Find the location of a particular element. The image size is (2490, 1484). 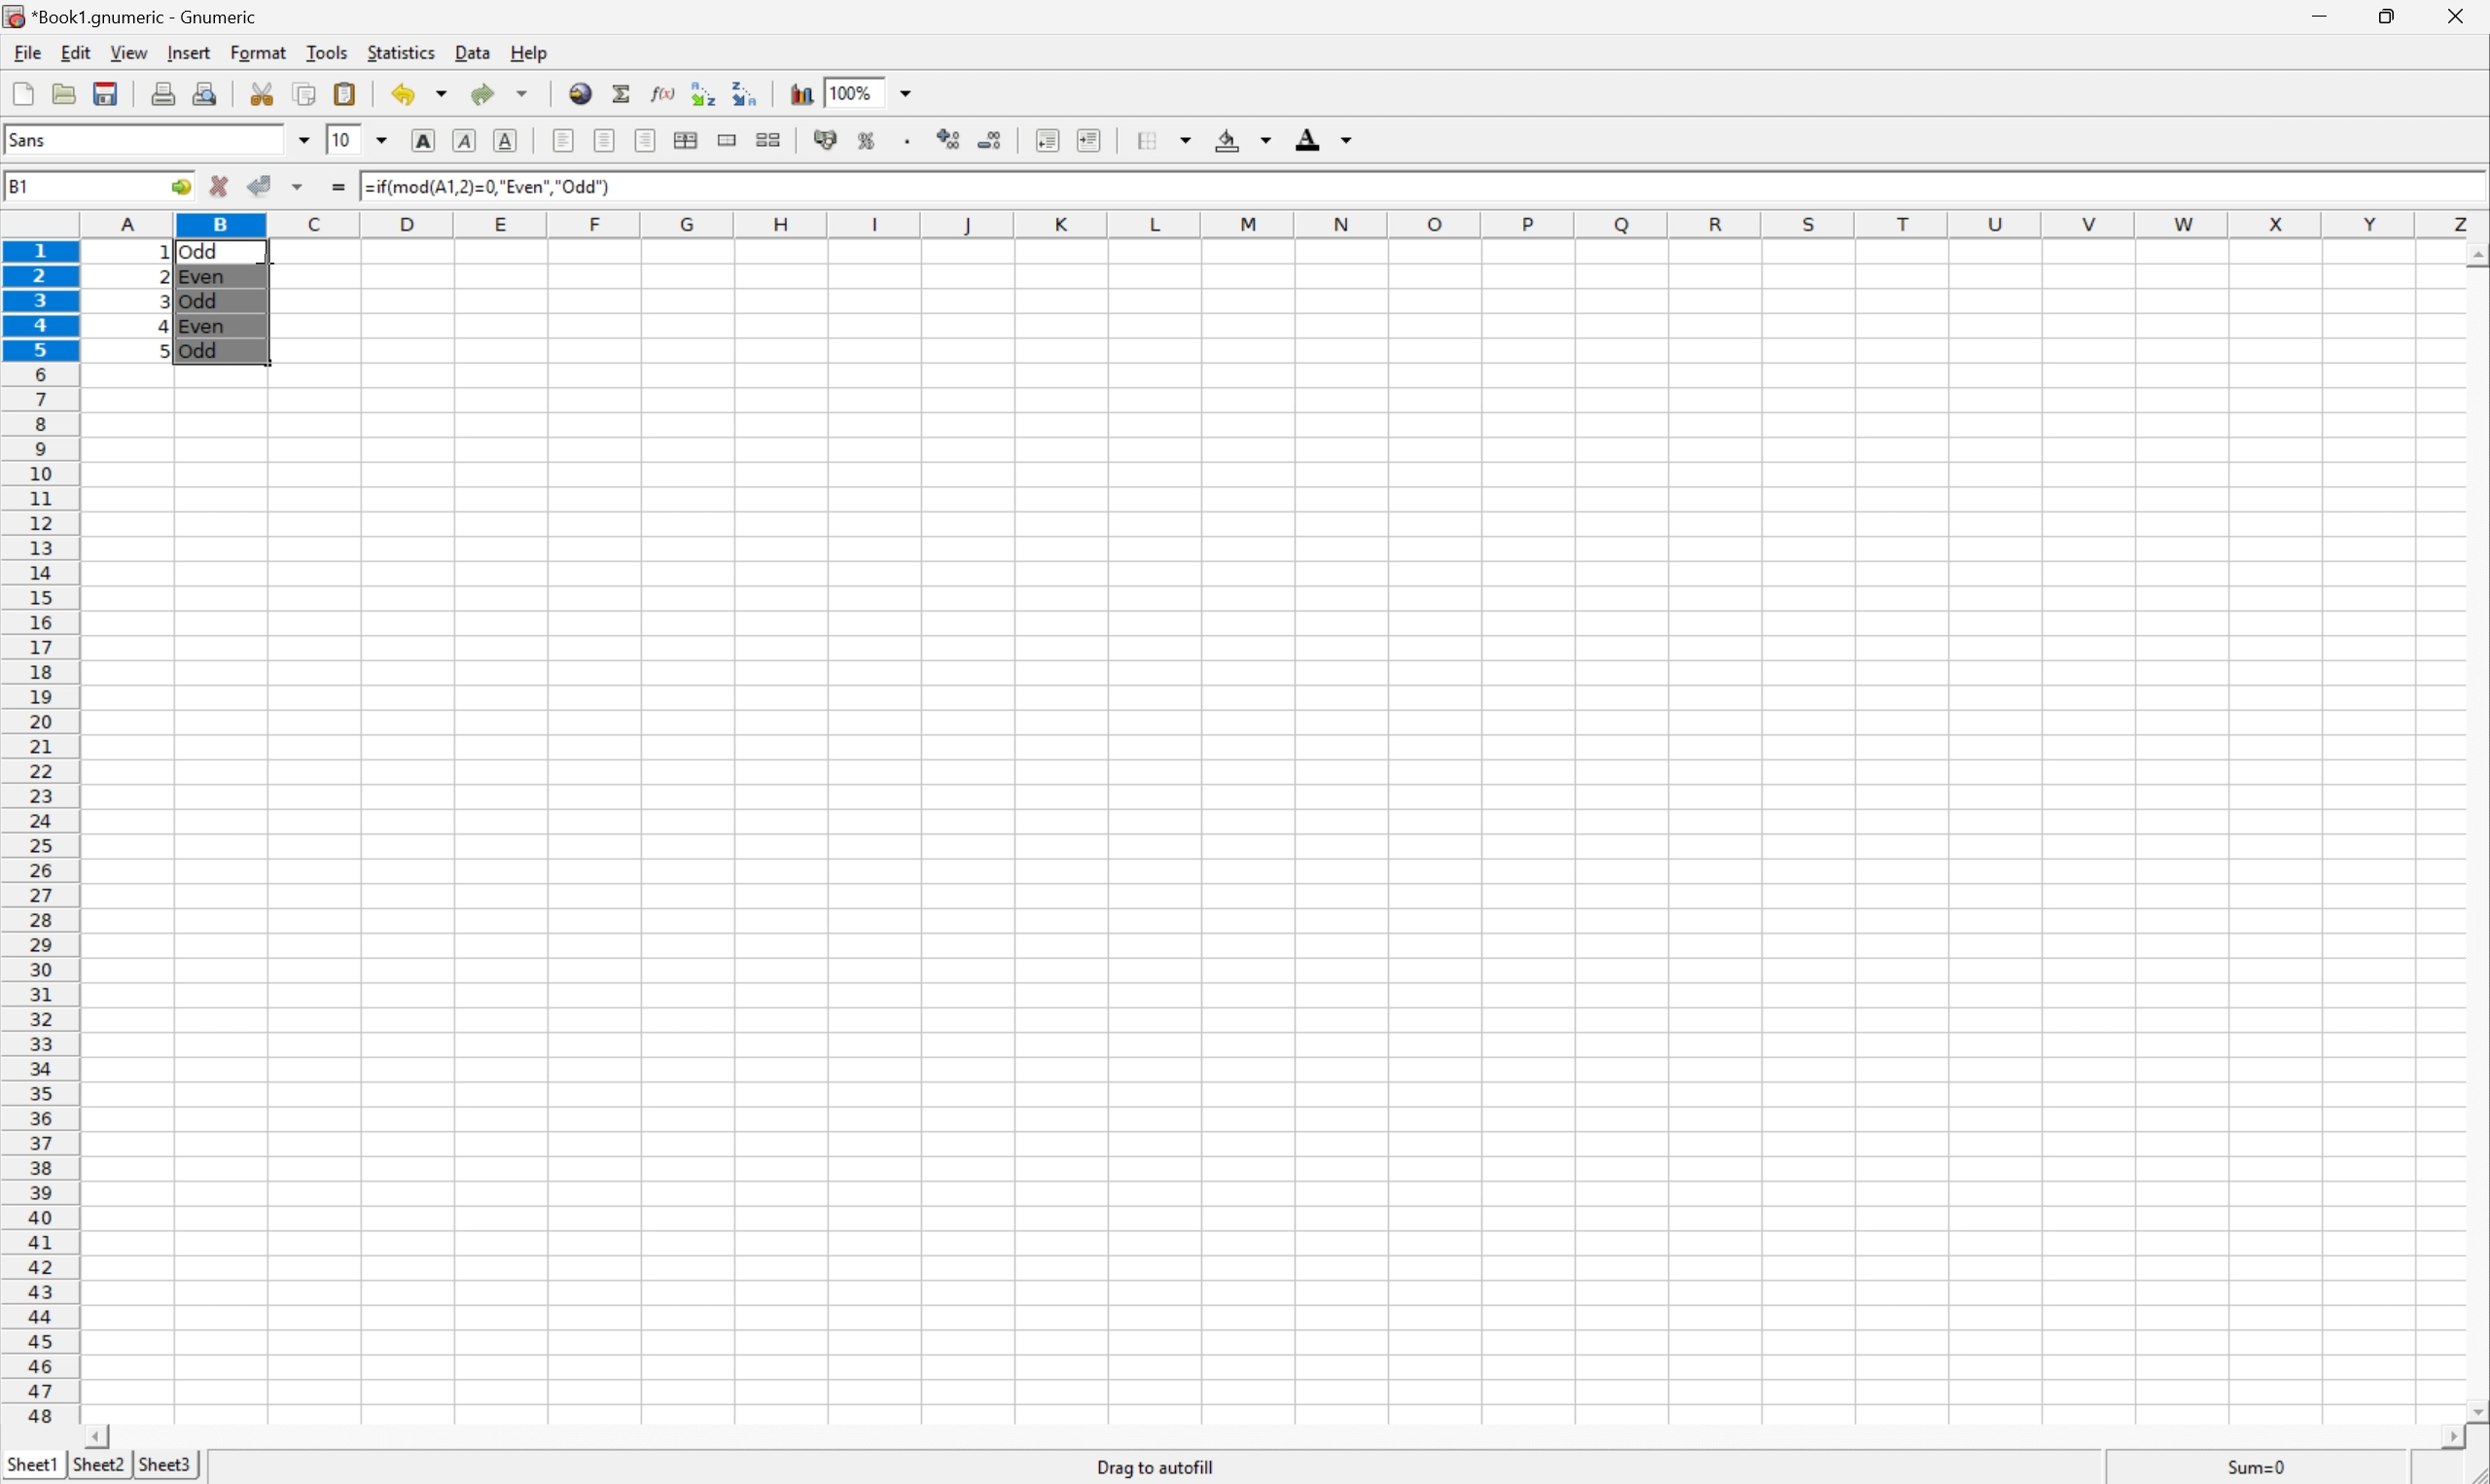

Drop Down is located at coordinates (904, 93).